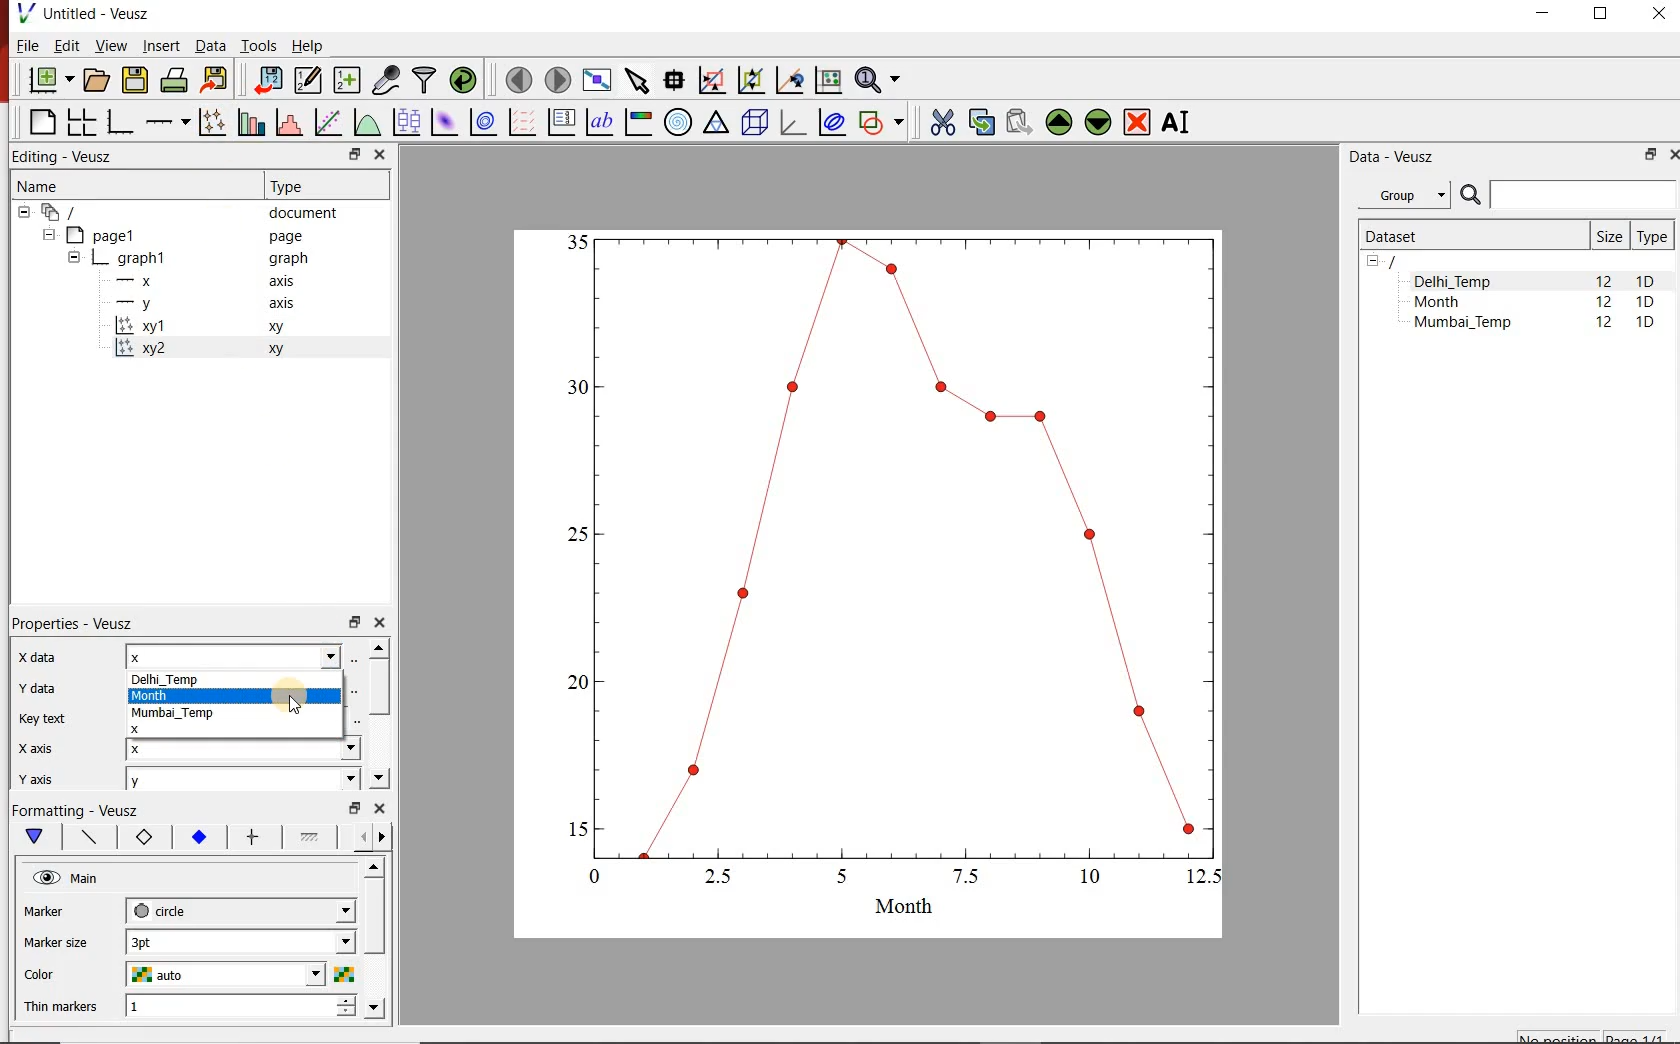 This screenshot has height=1044, width=1680. I want to click on SEARCH DATASETS, so click(1567, 196).